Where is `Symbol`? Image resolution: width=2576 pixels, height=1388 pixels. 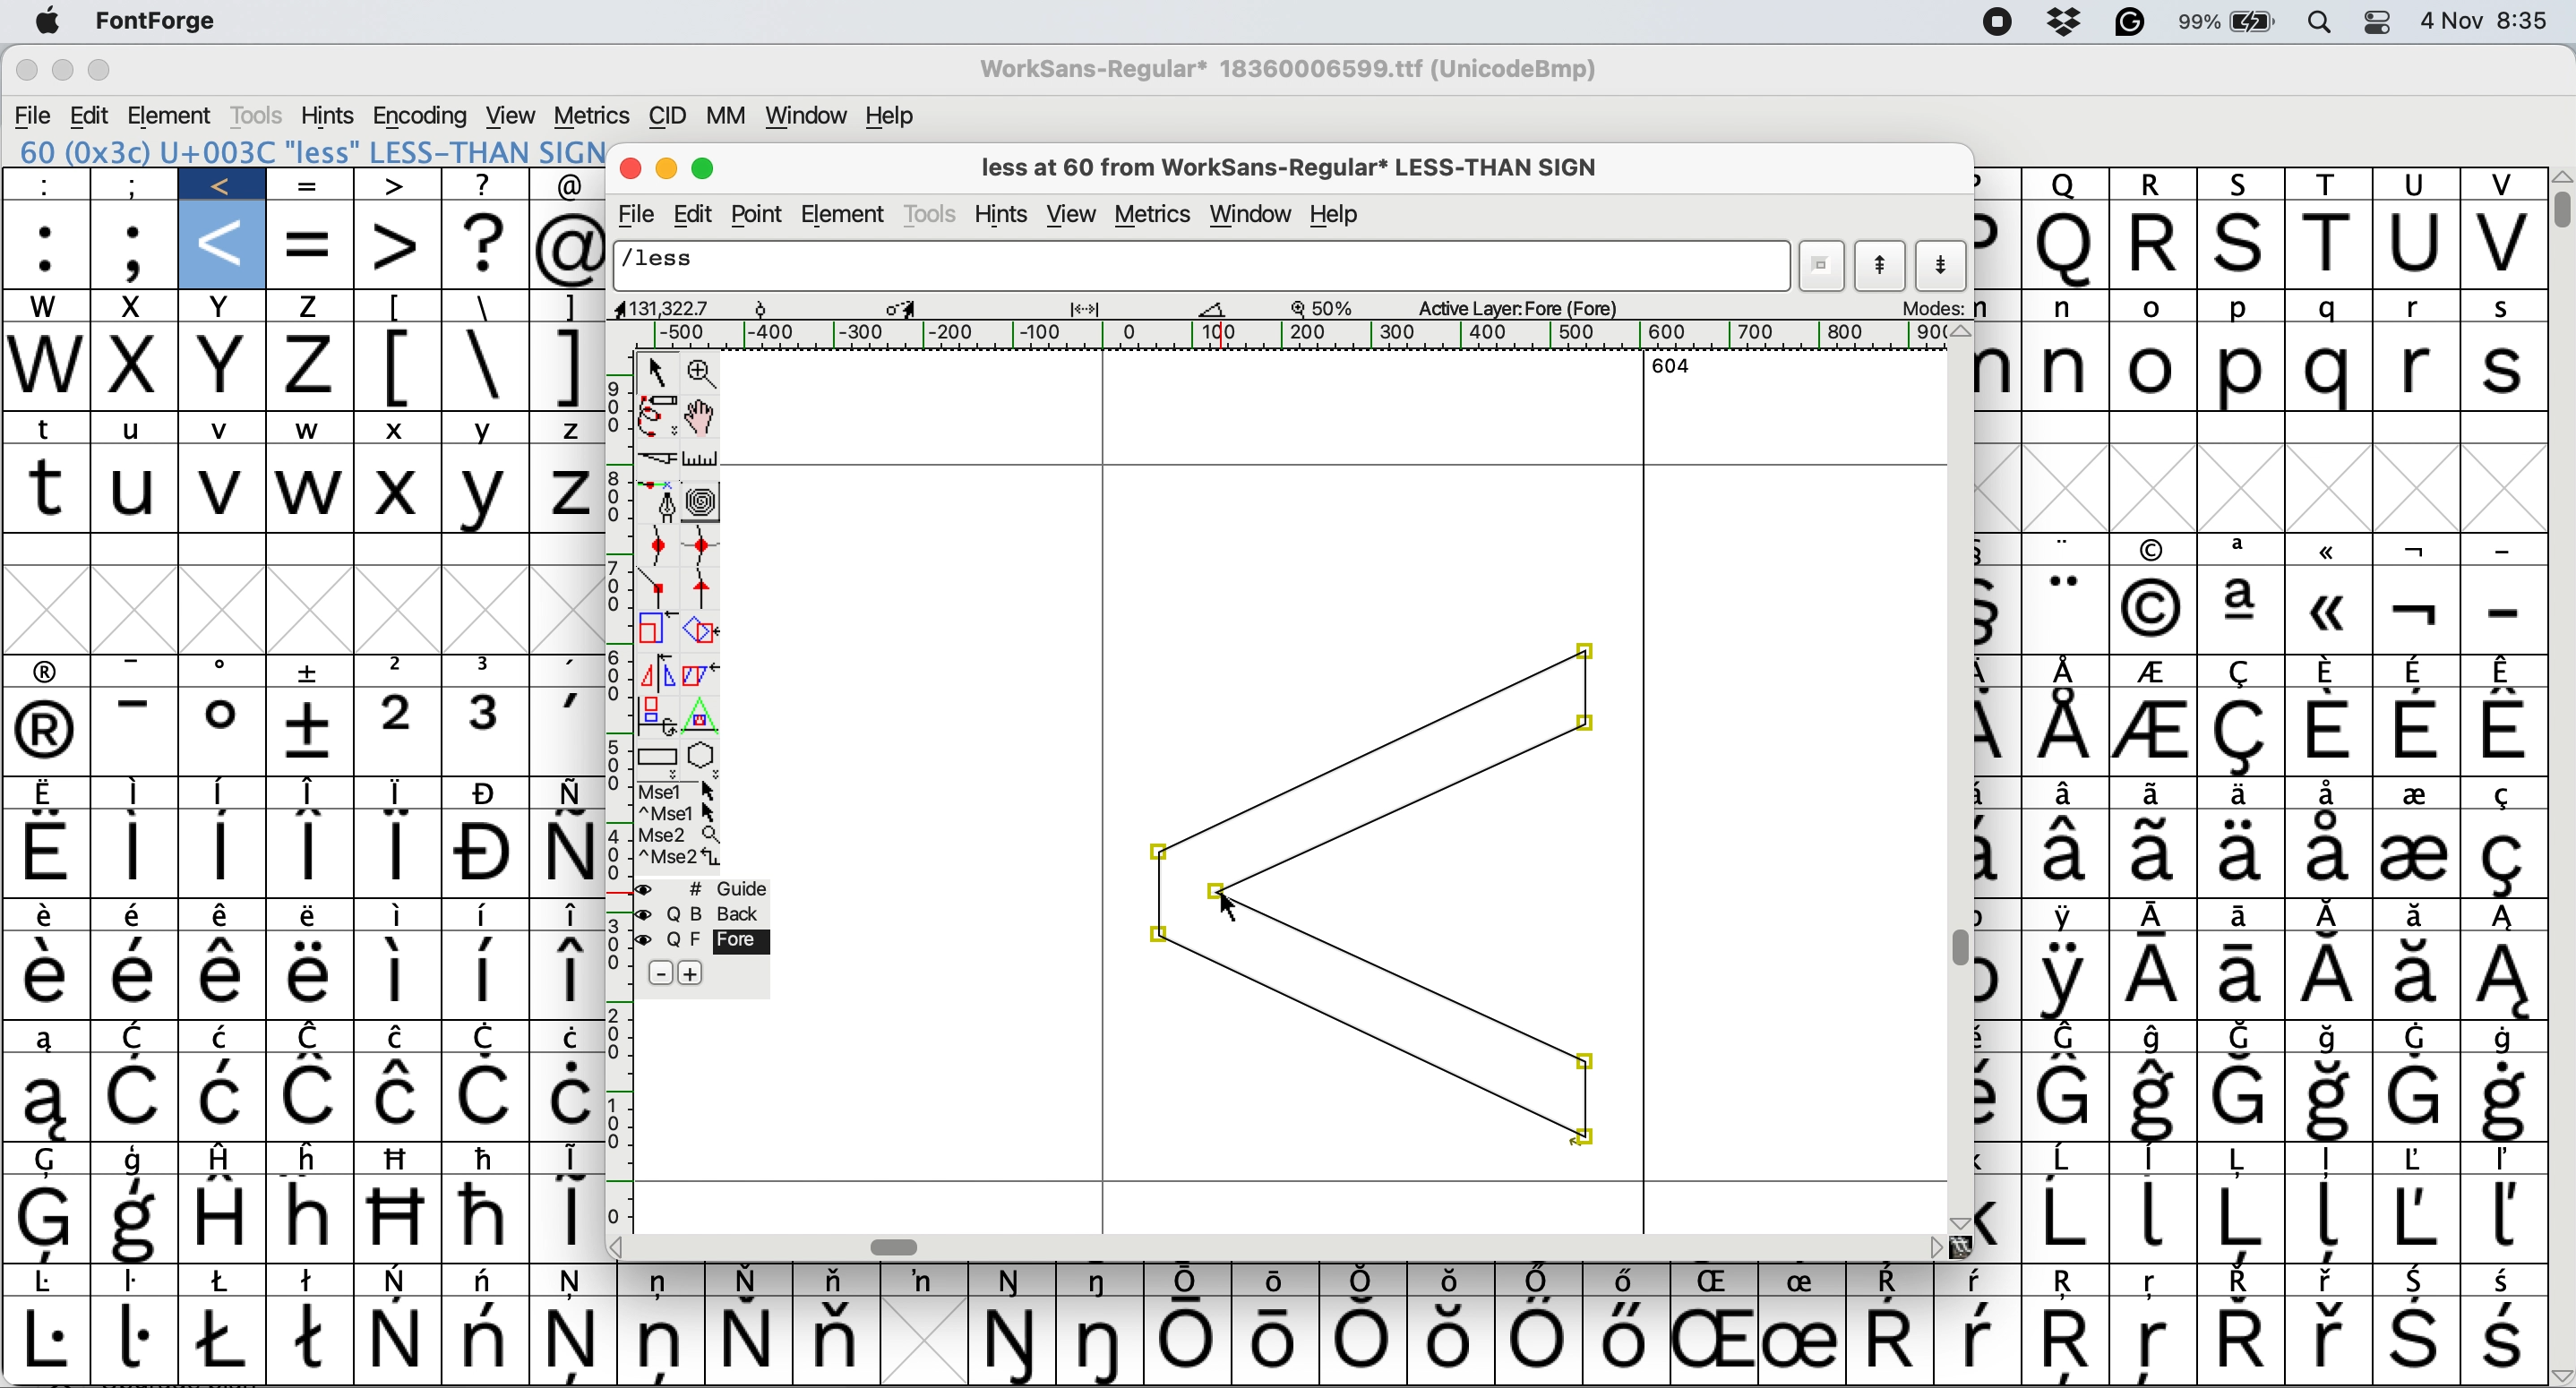
Symbol is located at coordinates (2414, 977).